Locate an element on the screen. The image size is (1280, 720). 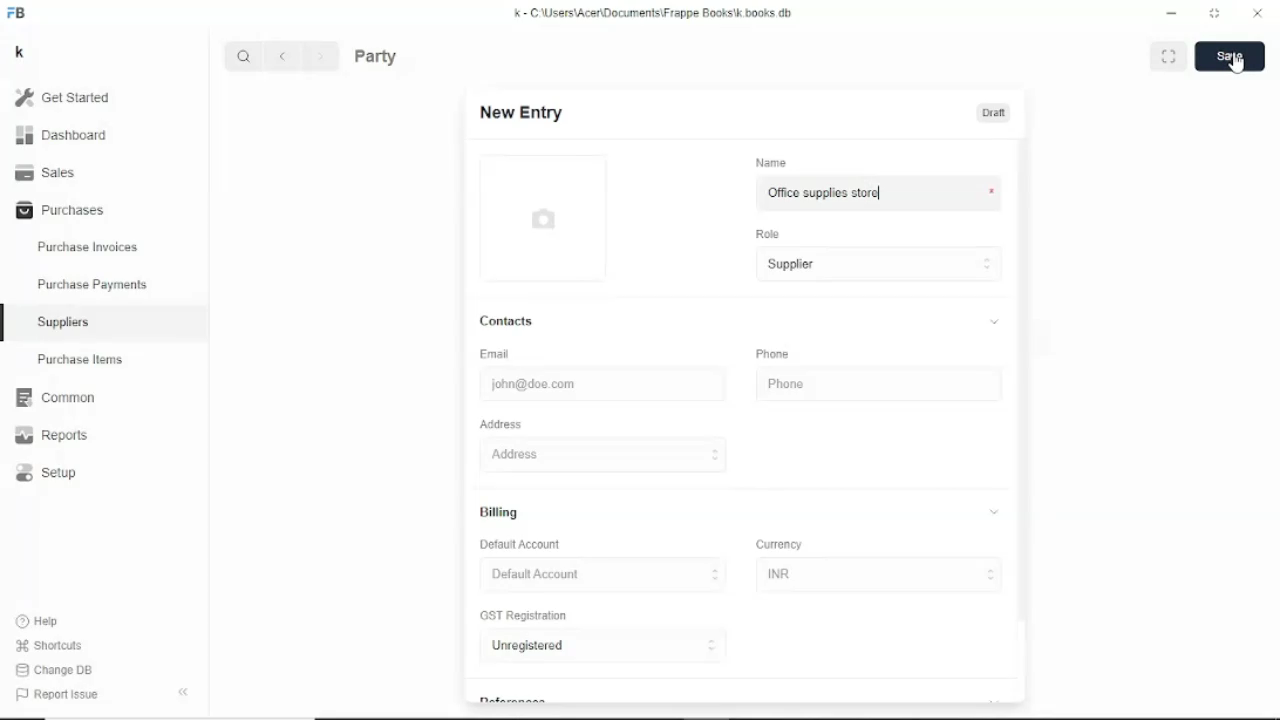
Phone is located at coordinates (864, 387).